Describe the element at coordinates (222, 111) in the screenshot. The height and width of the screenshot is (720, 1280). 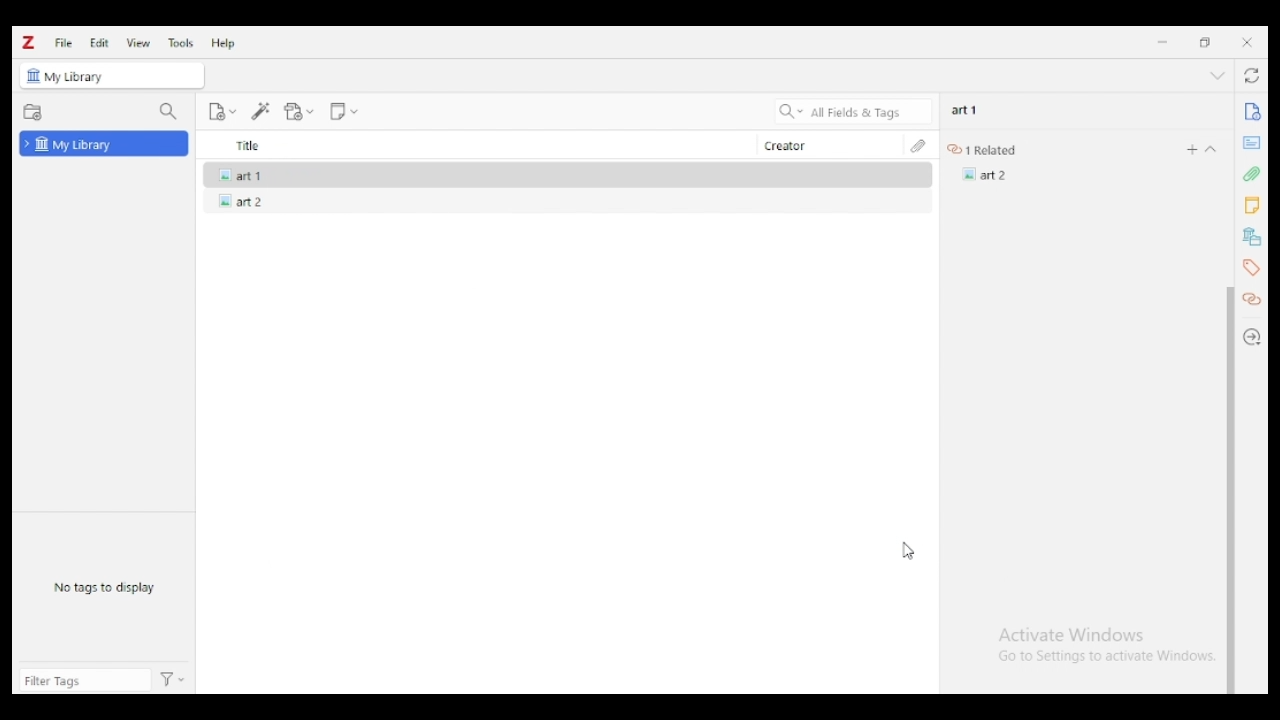
I see `new item` at that location.